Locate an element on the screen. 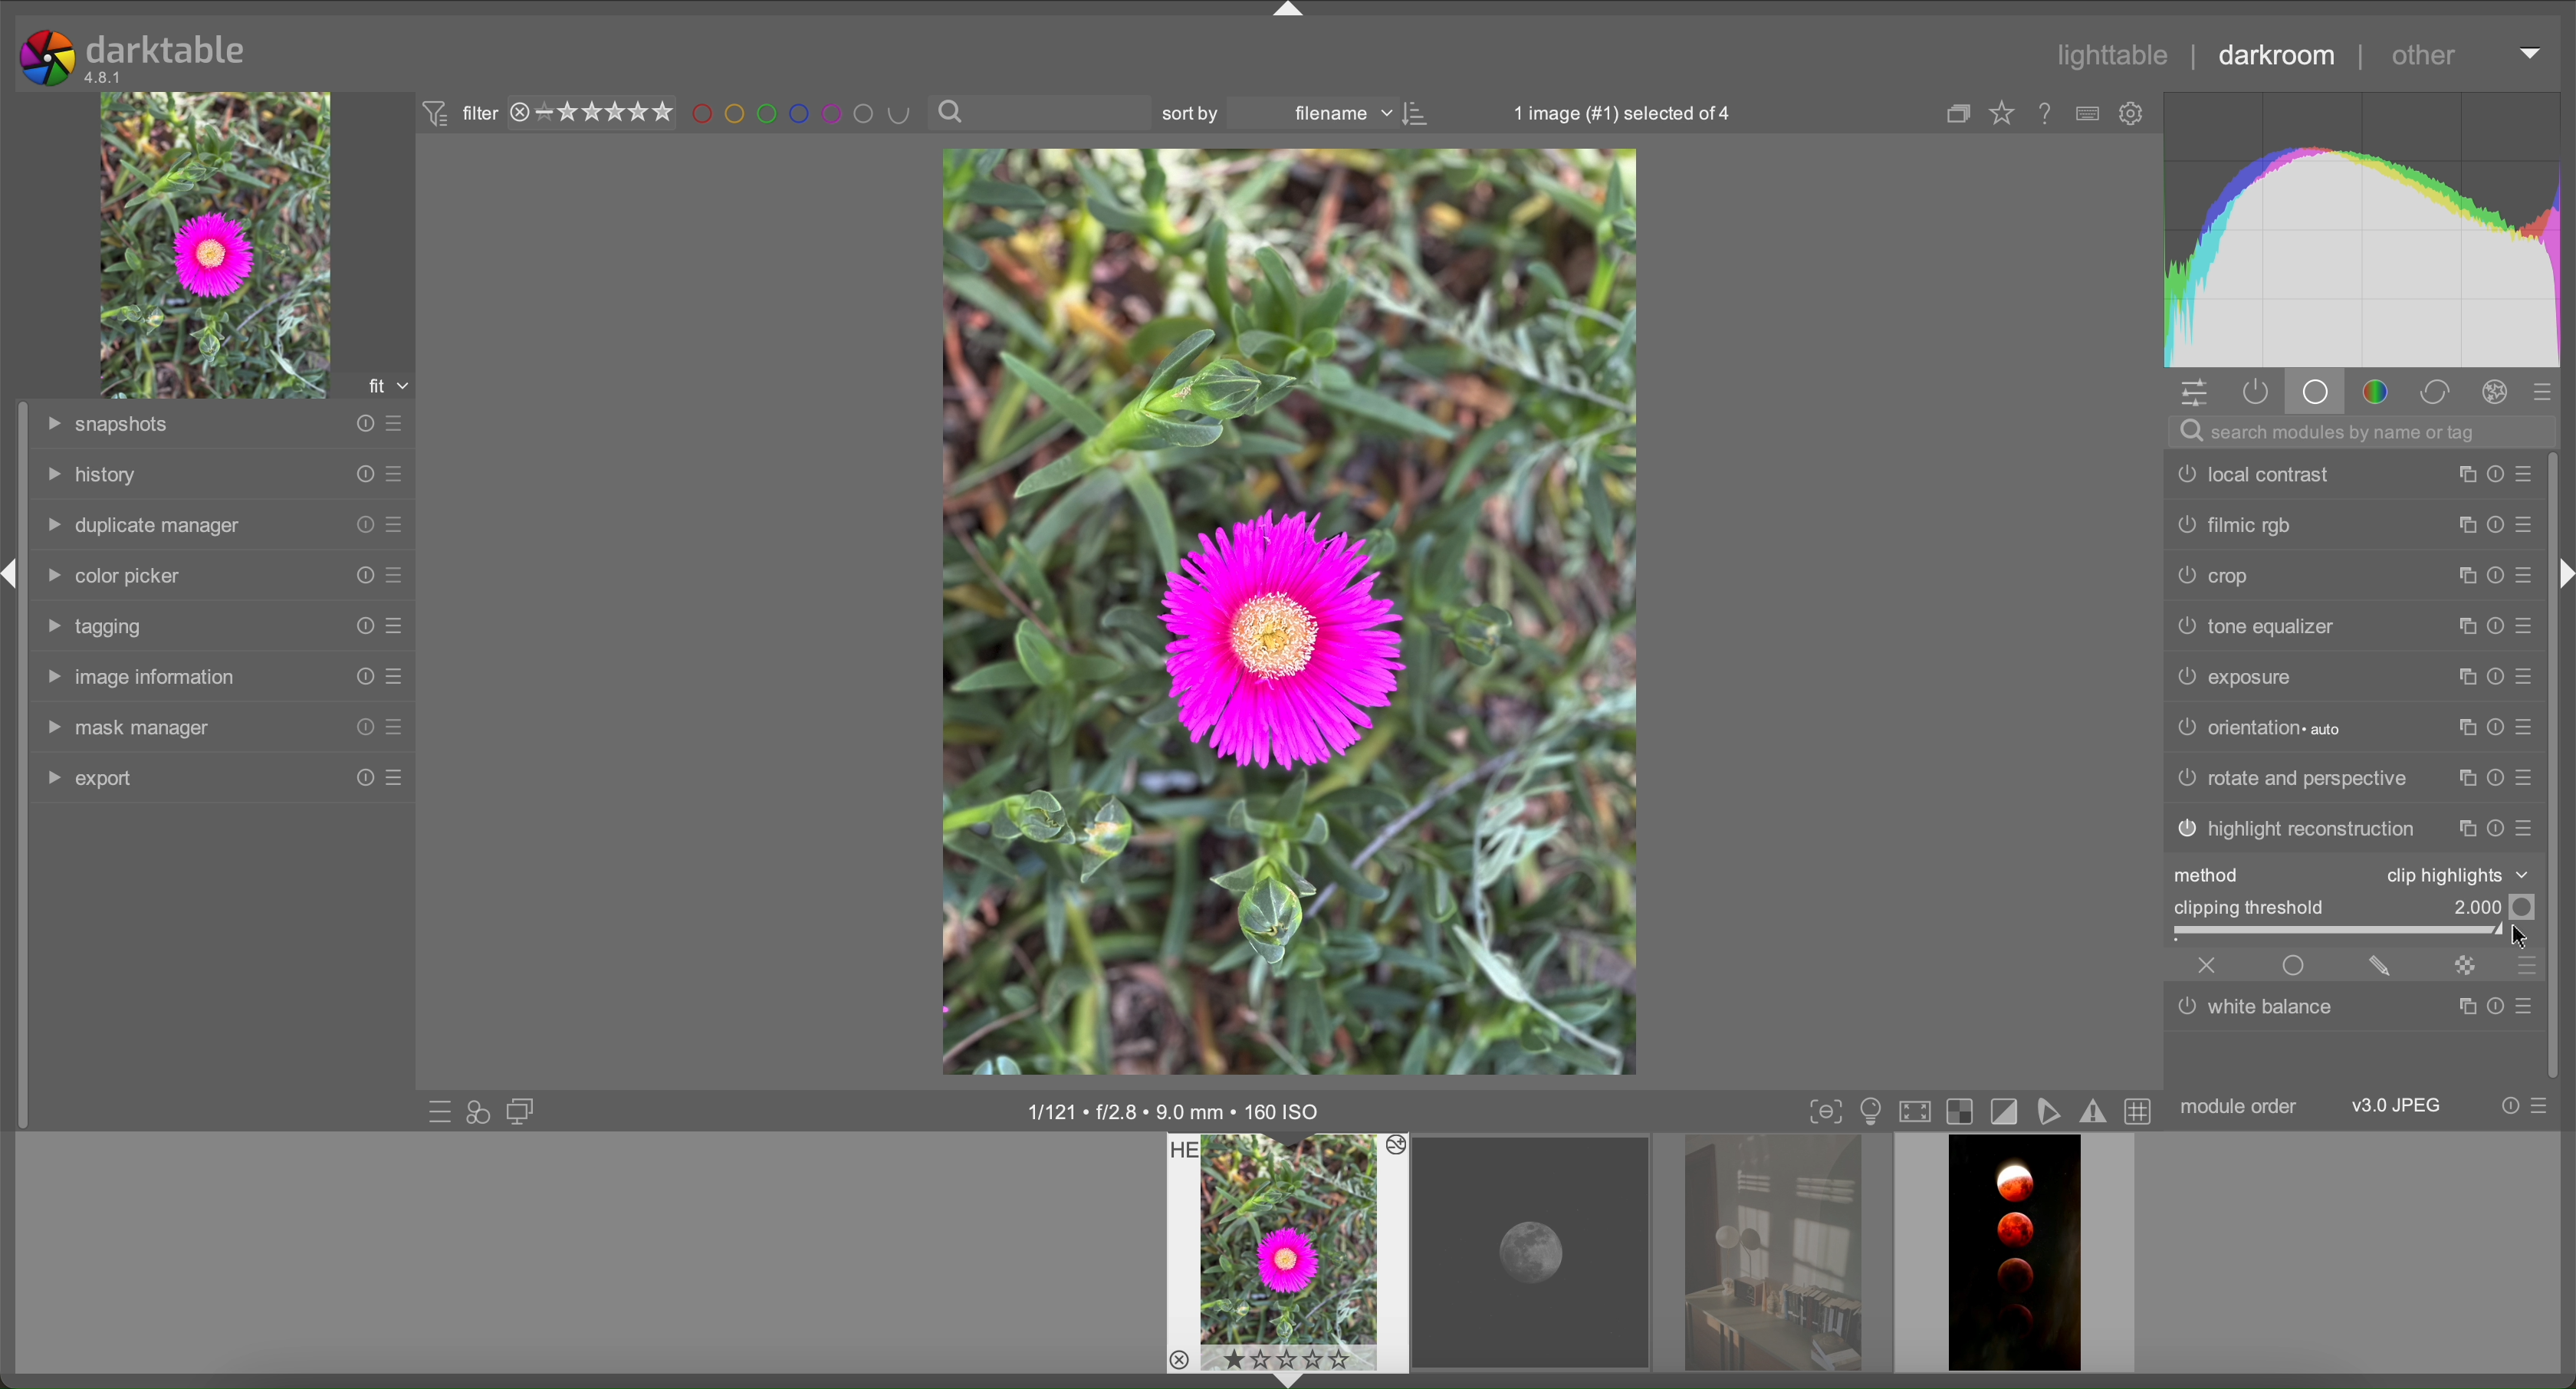 The height and width of the screenshot is (1389, 2576). presets is located at coordinates (2528, 965).